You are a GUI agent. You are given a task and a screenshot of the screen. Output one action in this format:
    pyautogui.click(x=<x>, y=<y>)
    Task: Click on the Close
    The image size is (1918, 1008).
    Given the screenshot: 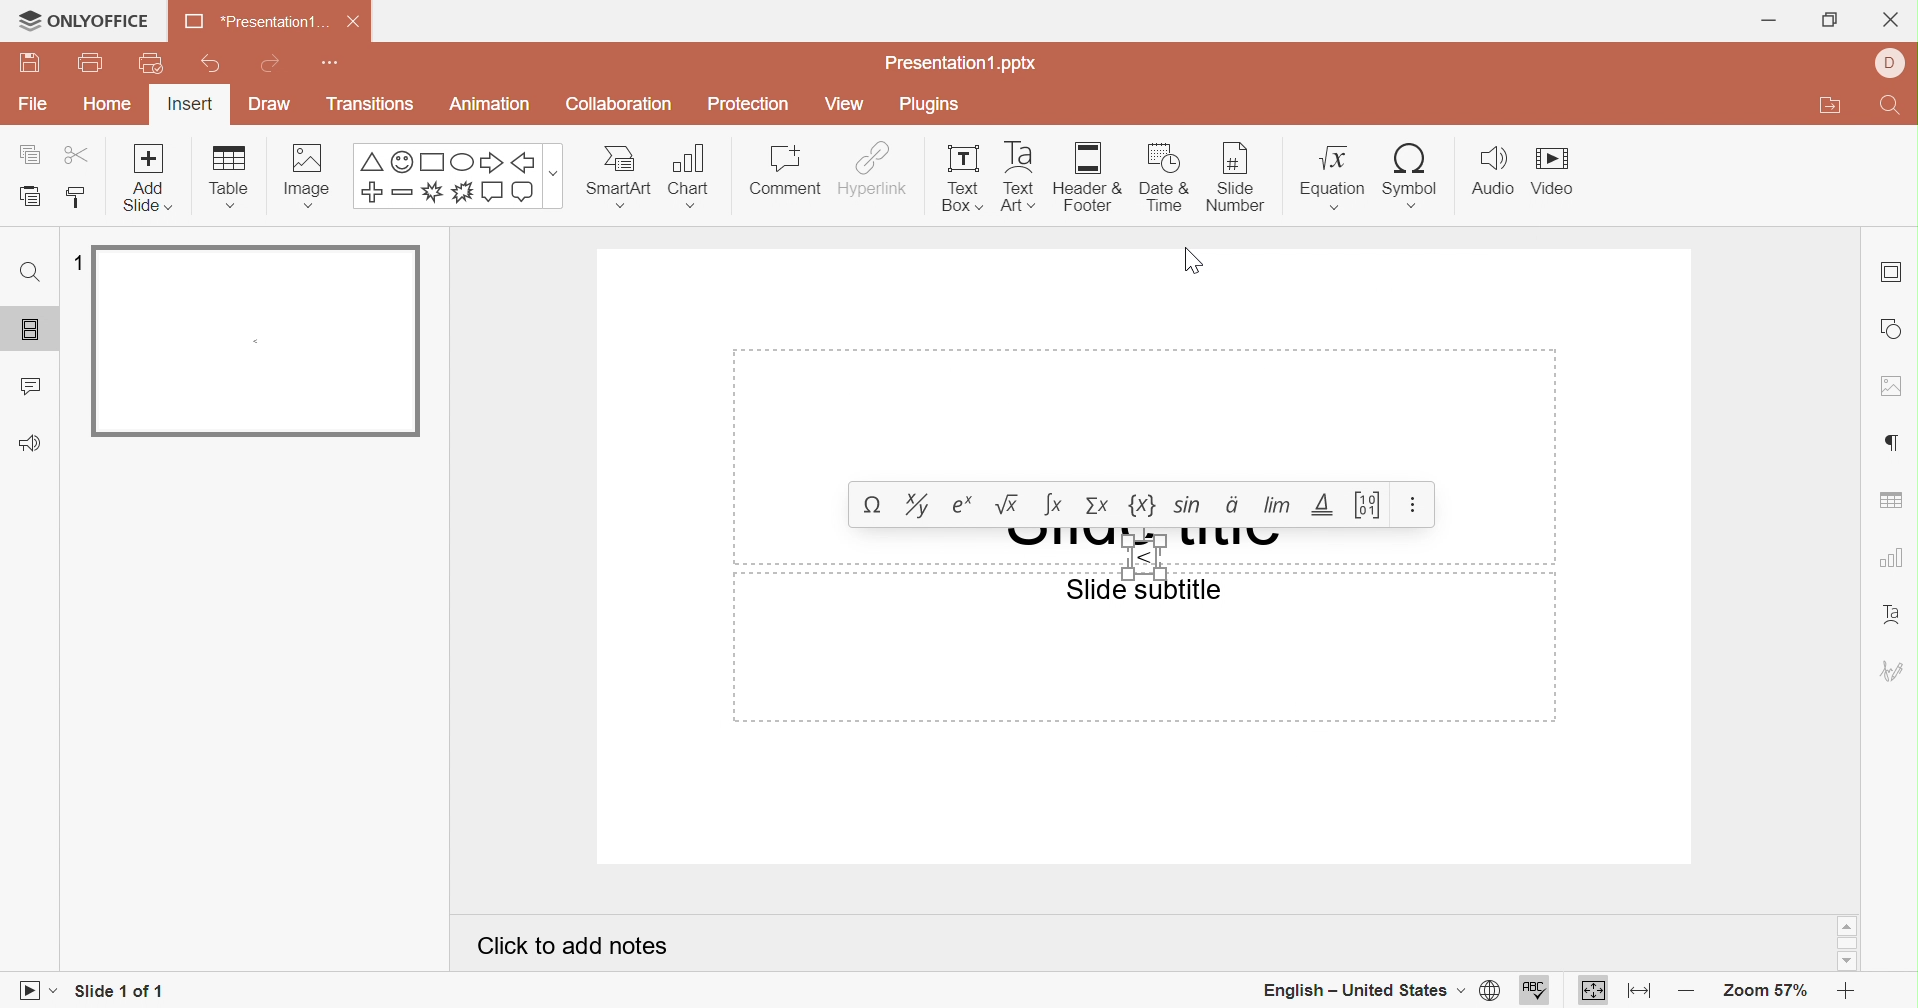 What is the action you would take?
    pyautogui.click(x=1890, y=19)
    